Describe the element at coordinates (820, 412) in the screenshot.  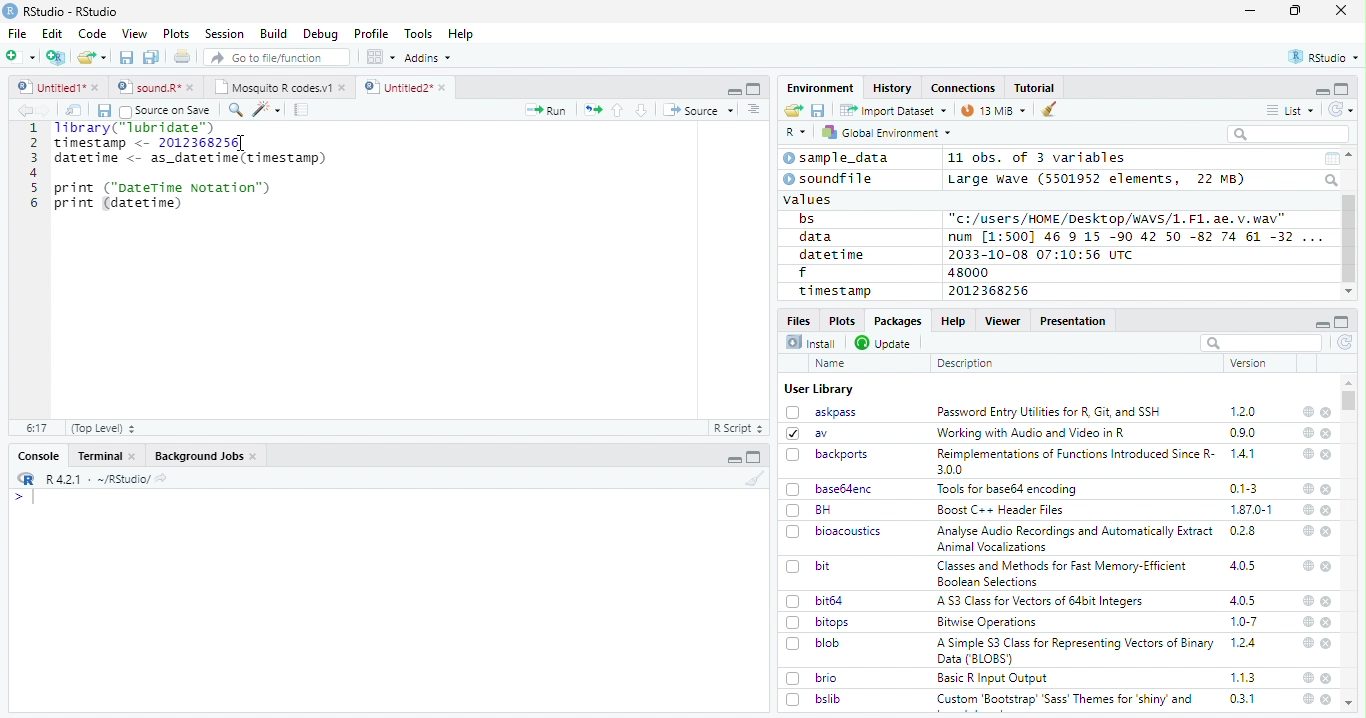
I see `askpass` at that location.